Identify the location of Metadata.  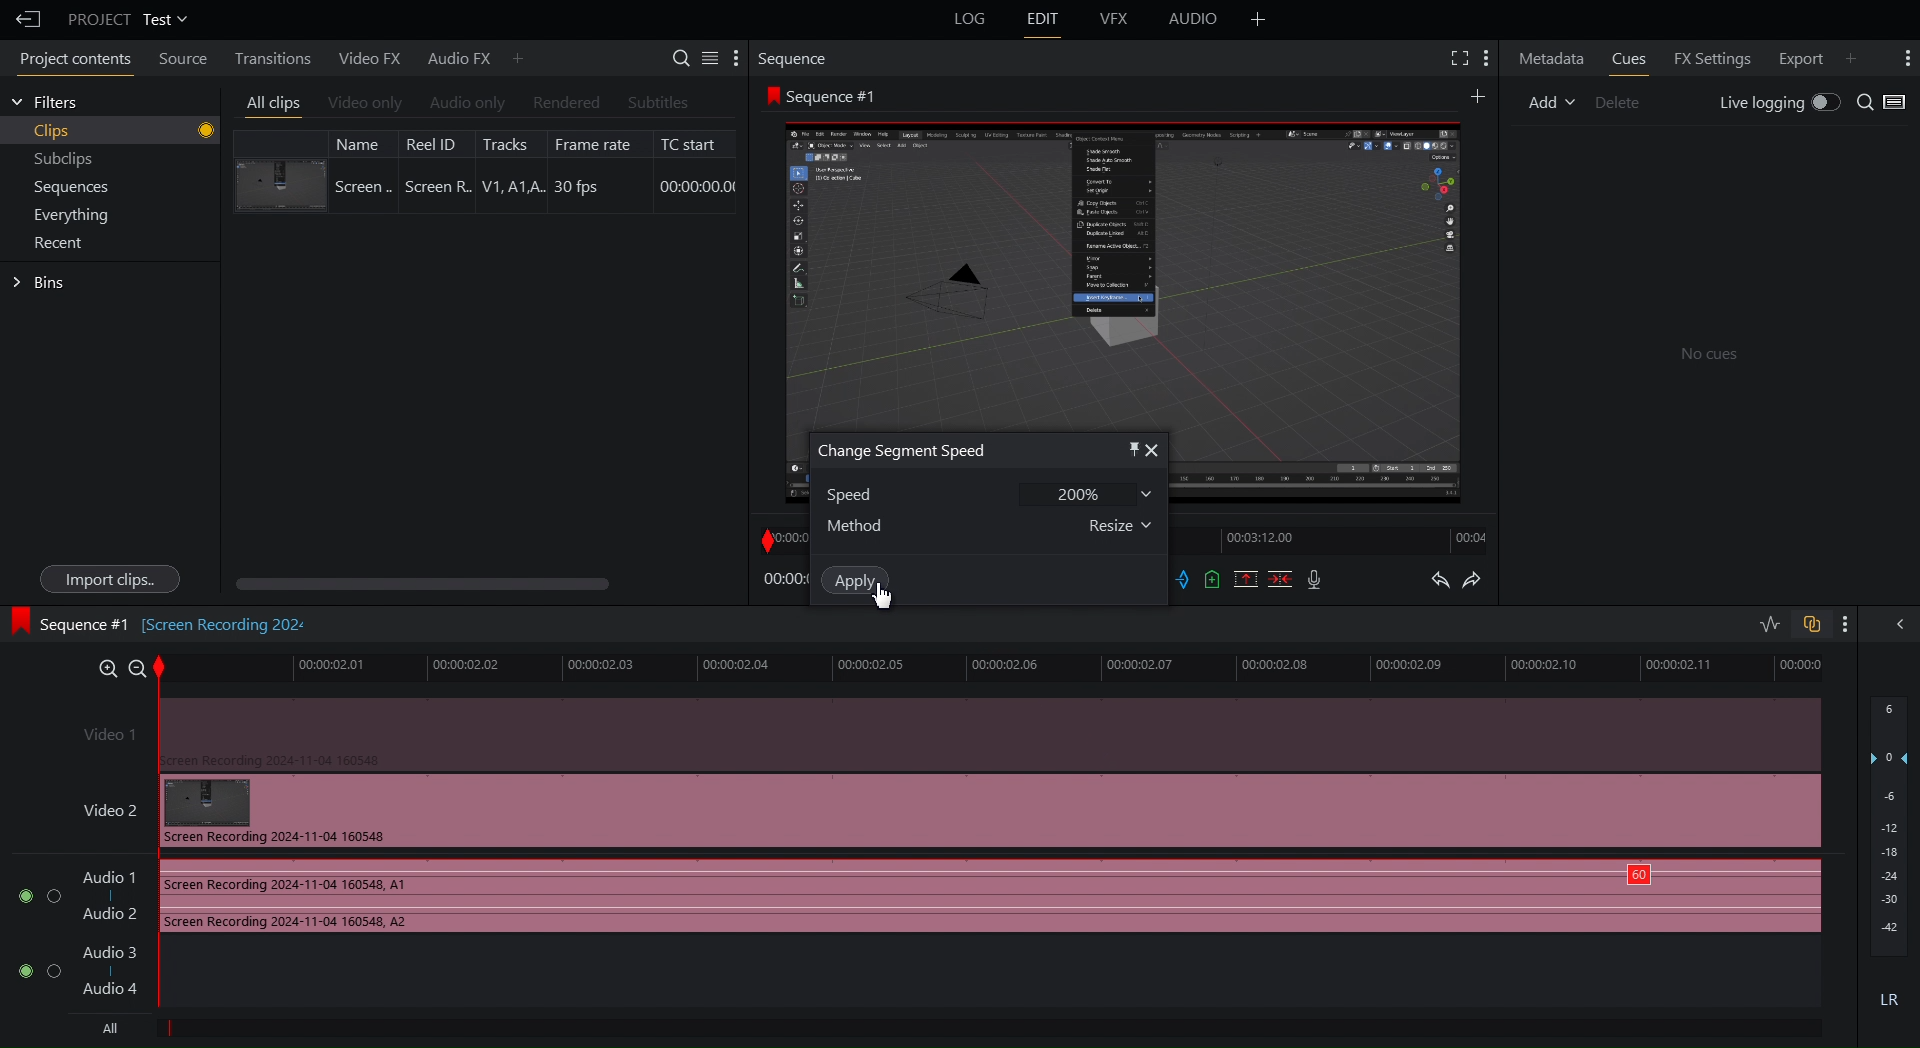
(1552, 57).